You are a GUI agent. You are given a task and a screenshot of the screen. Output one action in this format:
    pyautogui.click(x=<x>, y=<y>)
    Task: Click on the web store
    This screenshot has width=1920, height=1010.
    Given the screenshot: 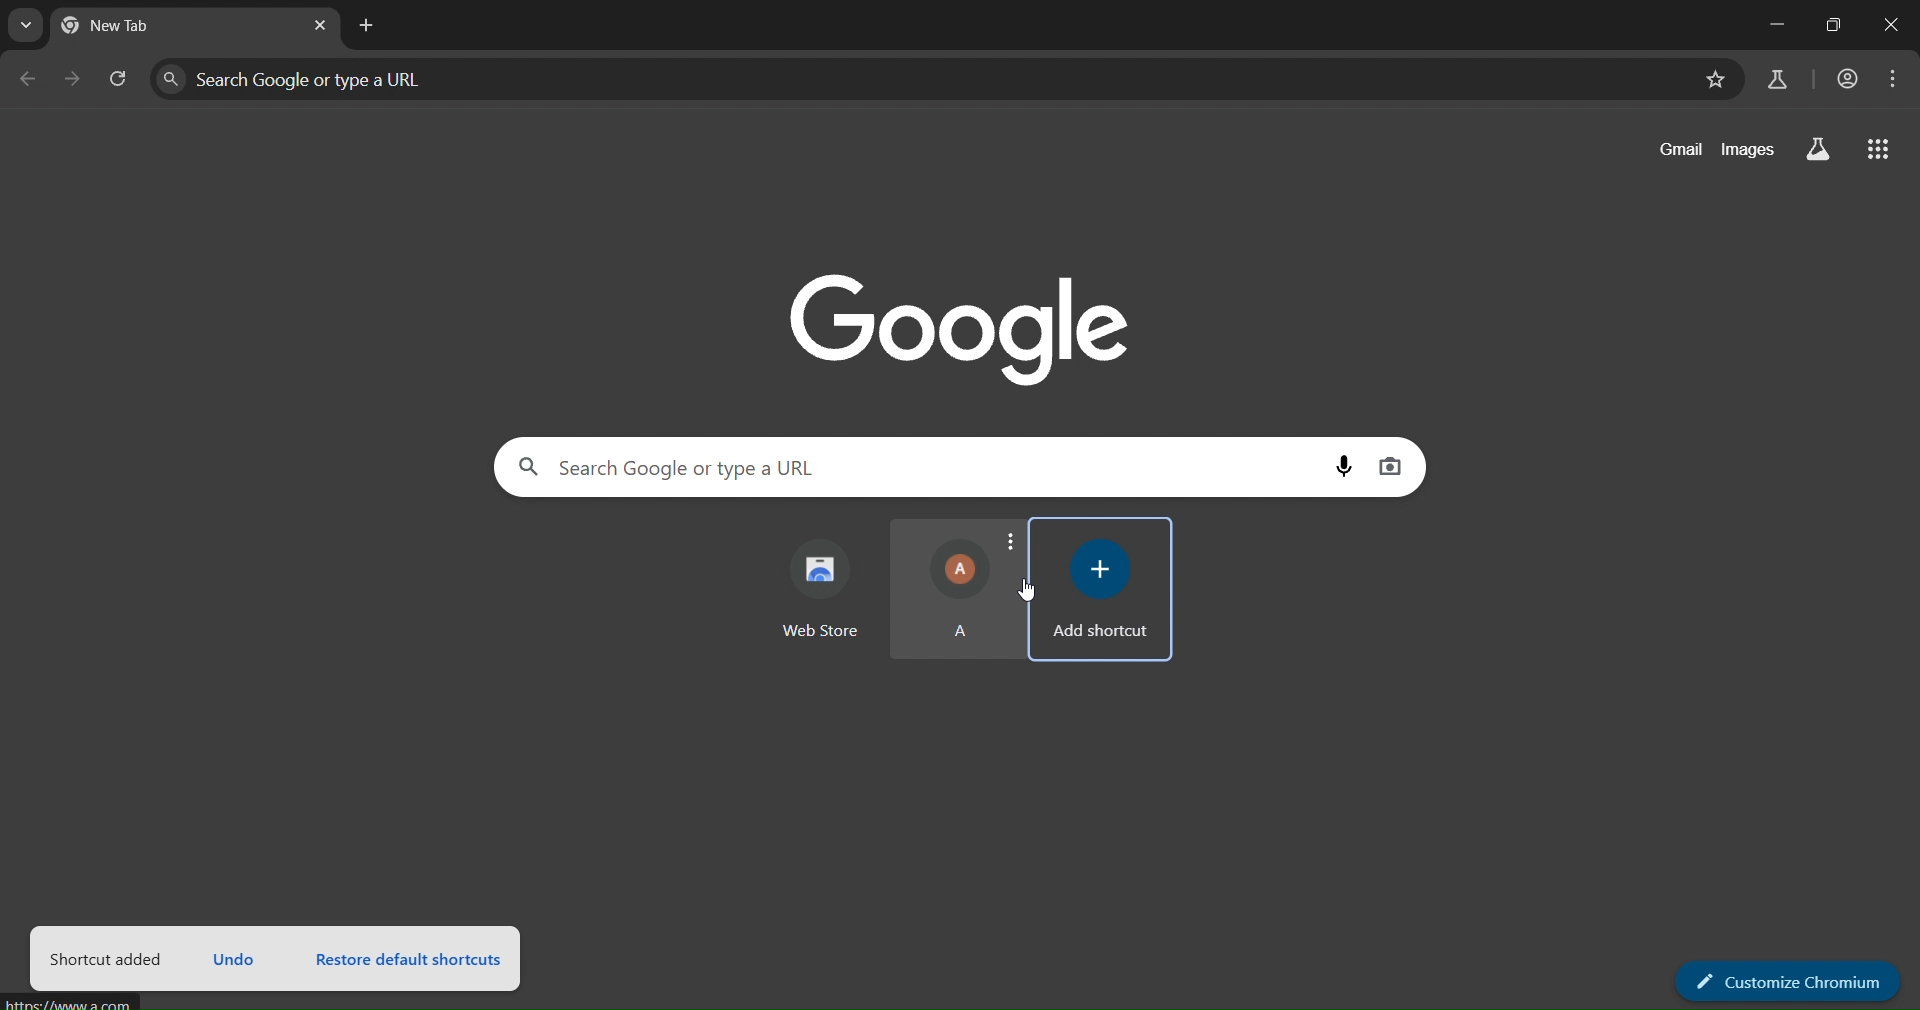 What is the action you would take?
    pyautogui.click(x=826, y=586)
    